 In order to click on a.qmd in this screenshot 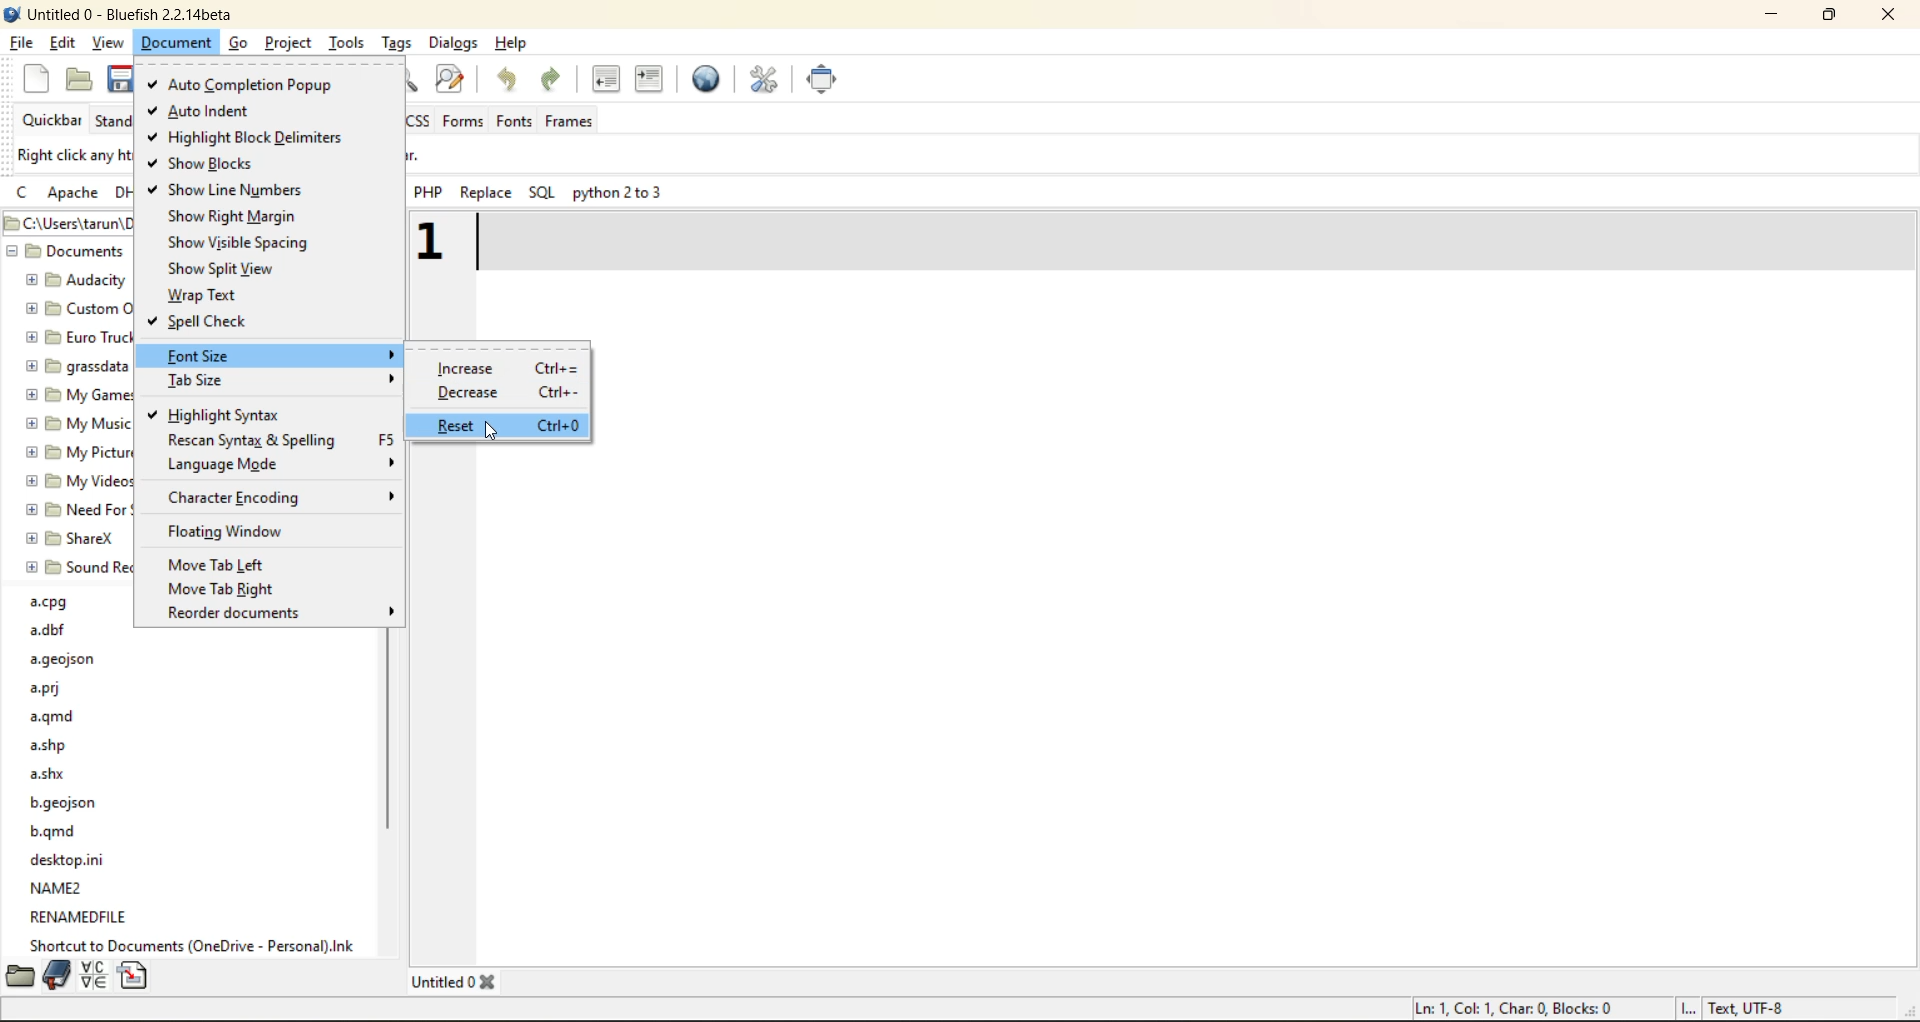, I will do `click(57, 719)`.